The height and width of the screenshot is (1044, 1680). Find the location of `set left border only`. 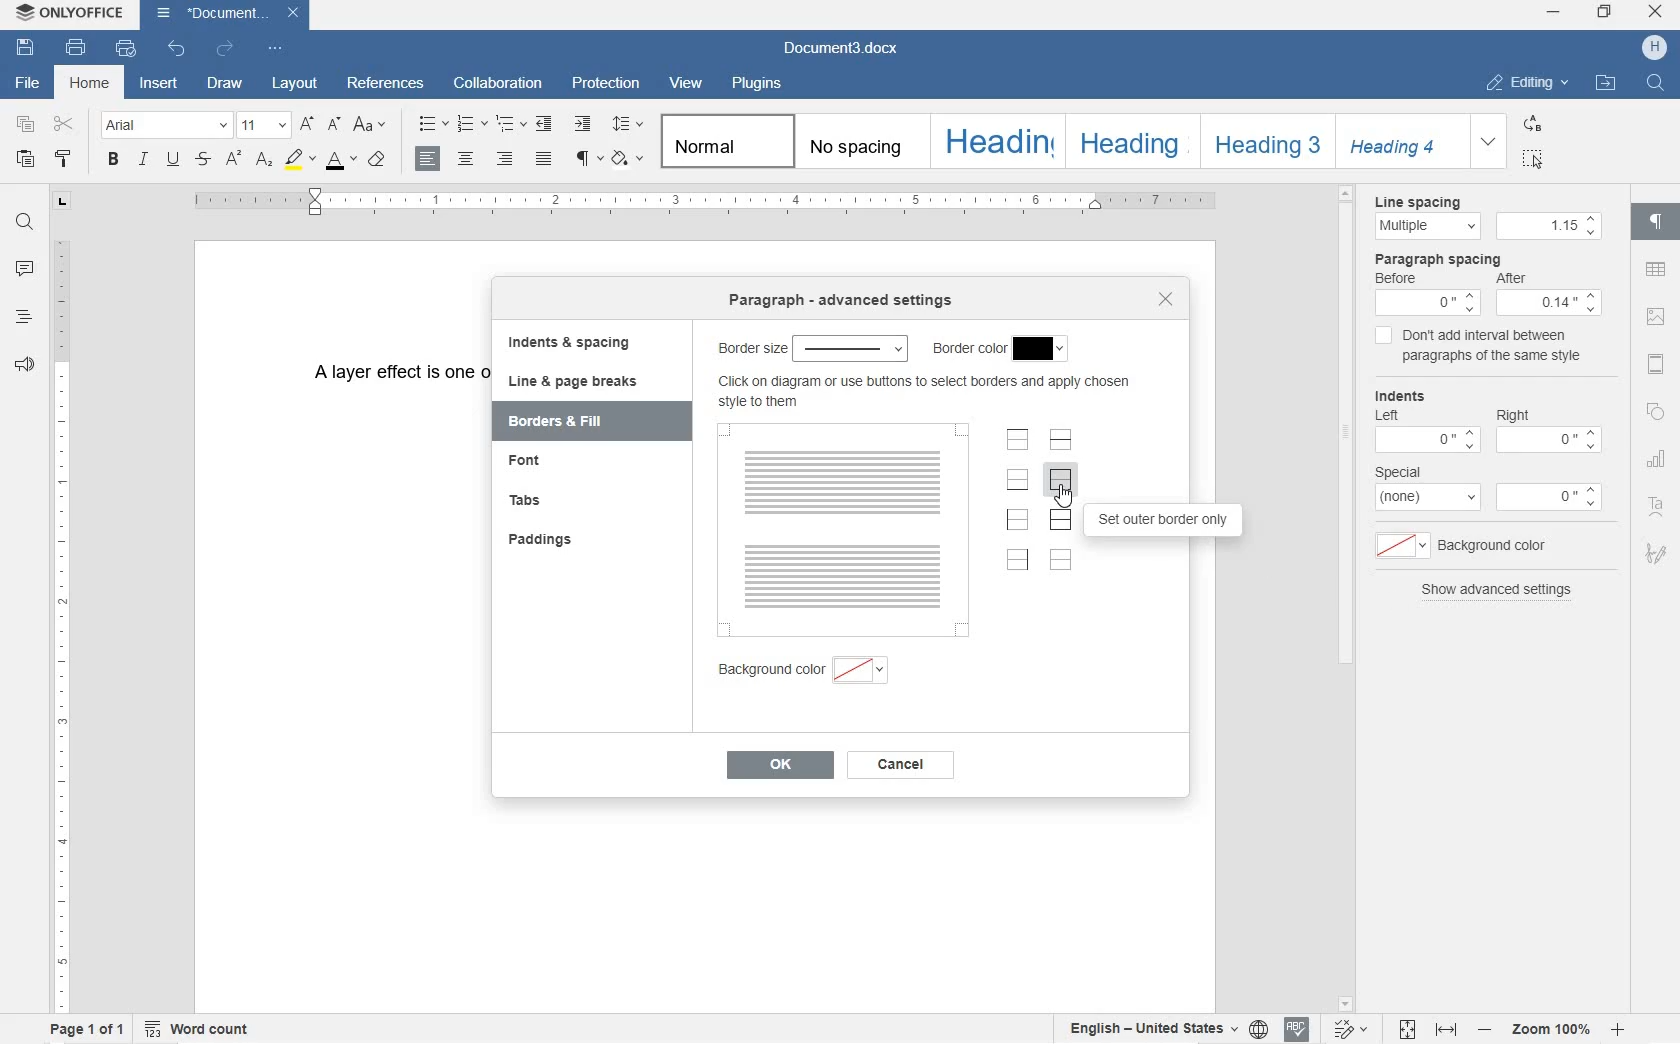

set left border only is located at coordinates (1018, 521).